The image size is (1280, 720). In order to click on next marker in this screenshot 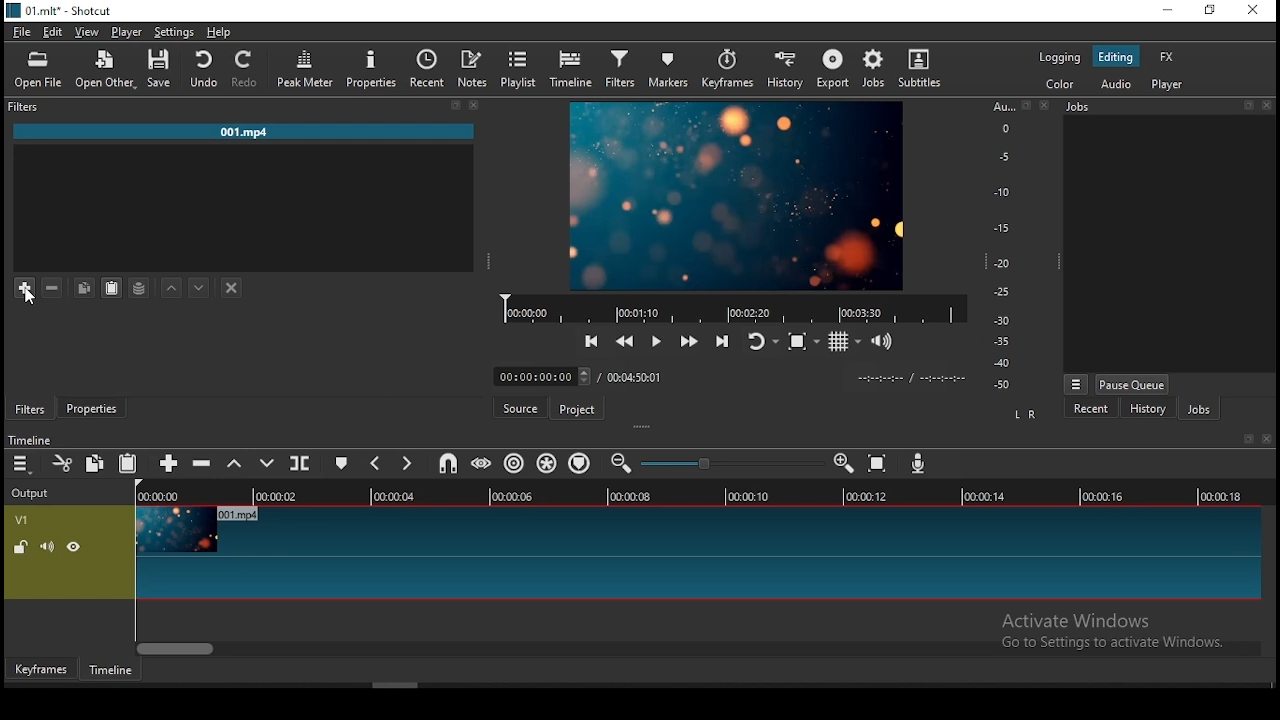, I will do `click(406, 463)`.